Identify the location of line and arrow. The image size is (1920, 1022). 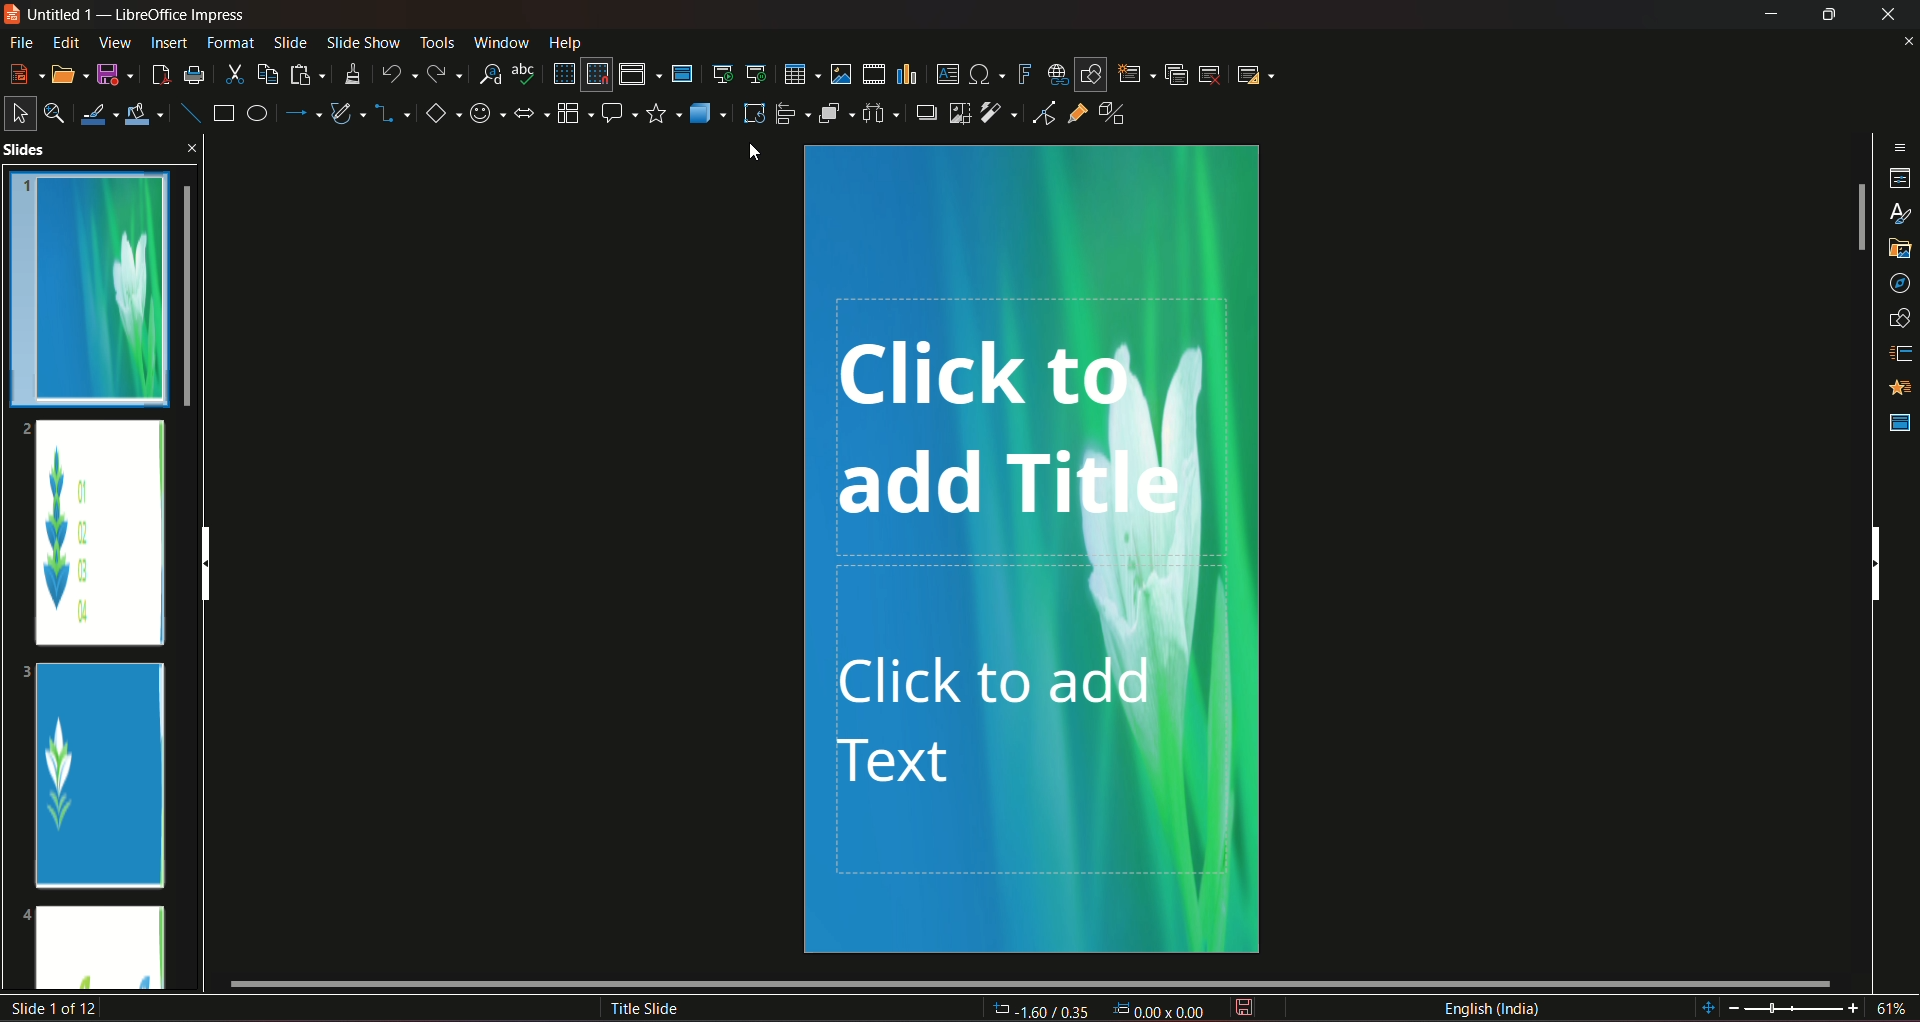
(303, 113).